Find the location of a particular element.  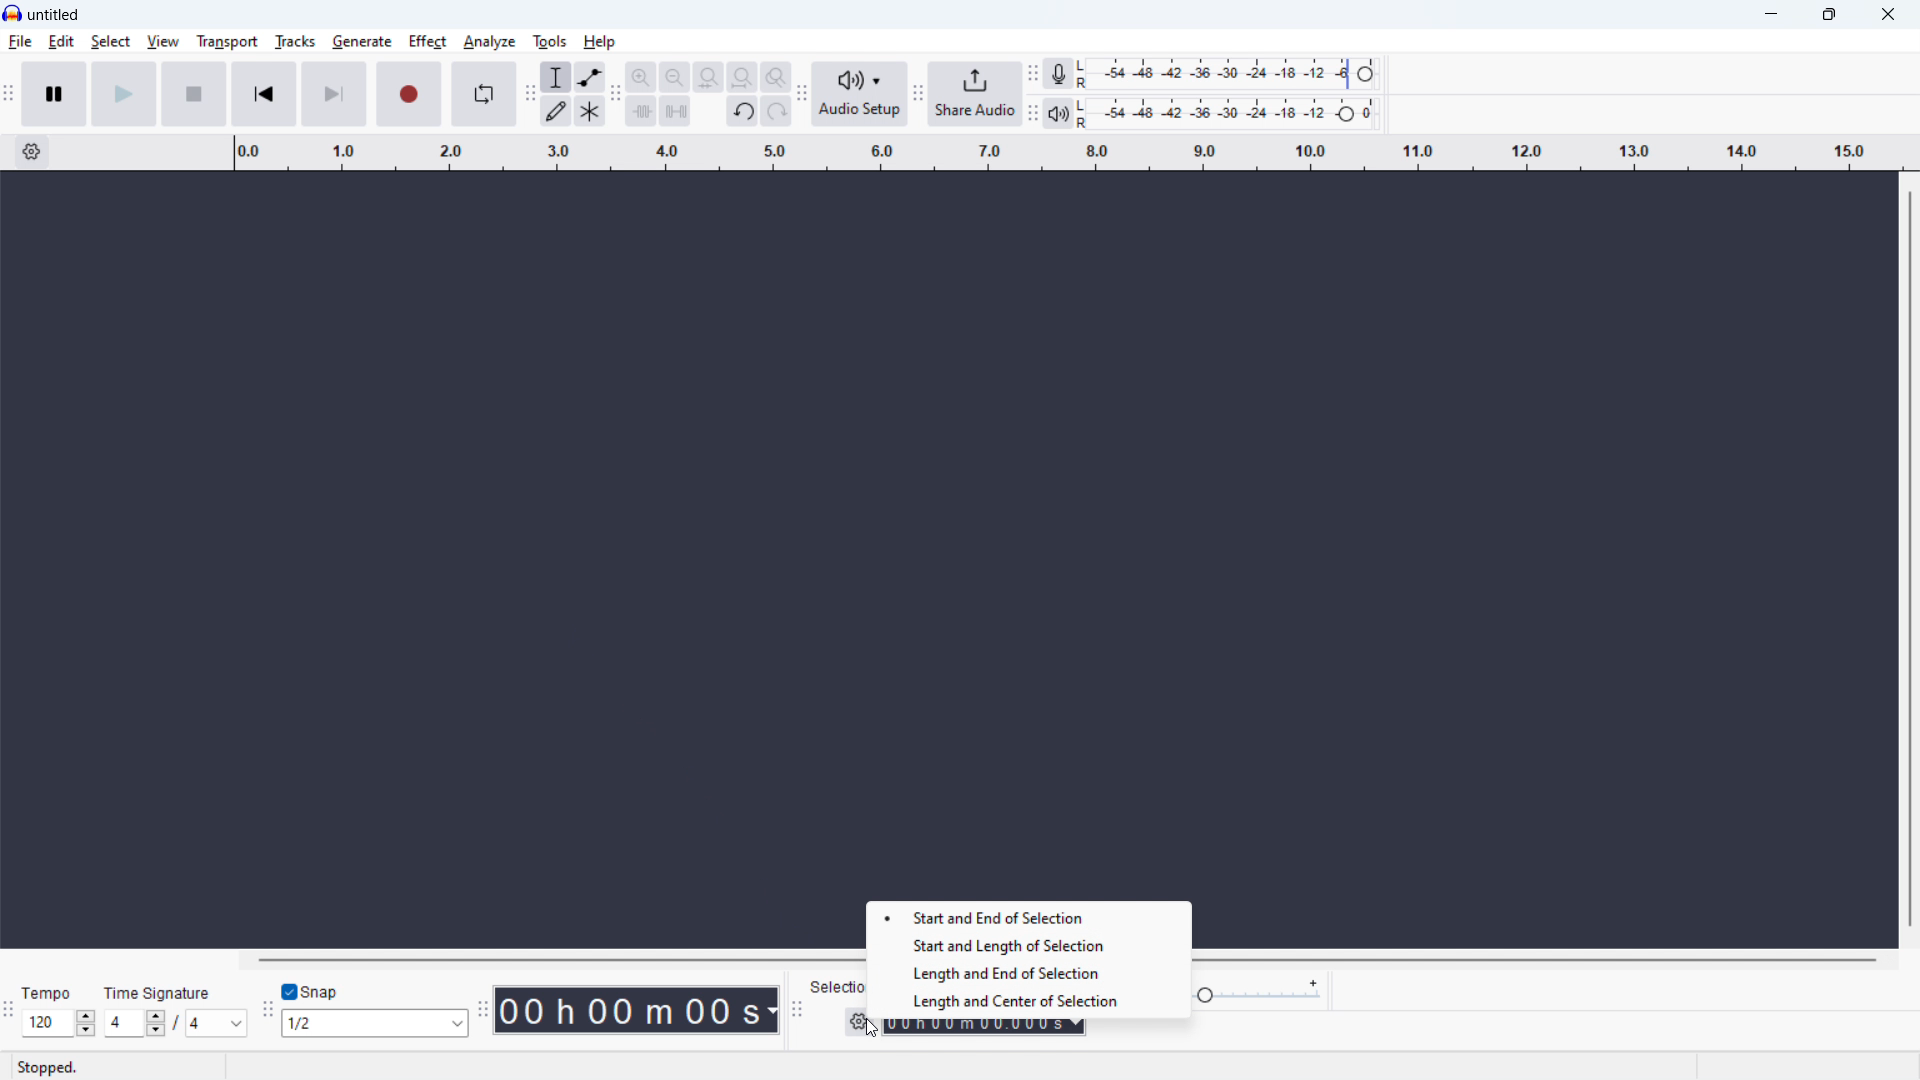

set snapping is located at coordinates (375, 1022).